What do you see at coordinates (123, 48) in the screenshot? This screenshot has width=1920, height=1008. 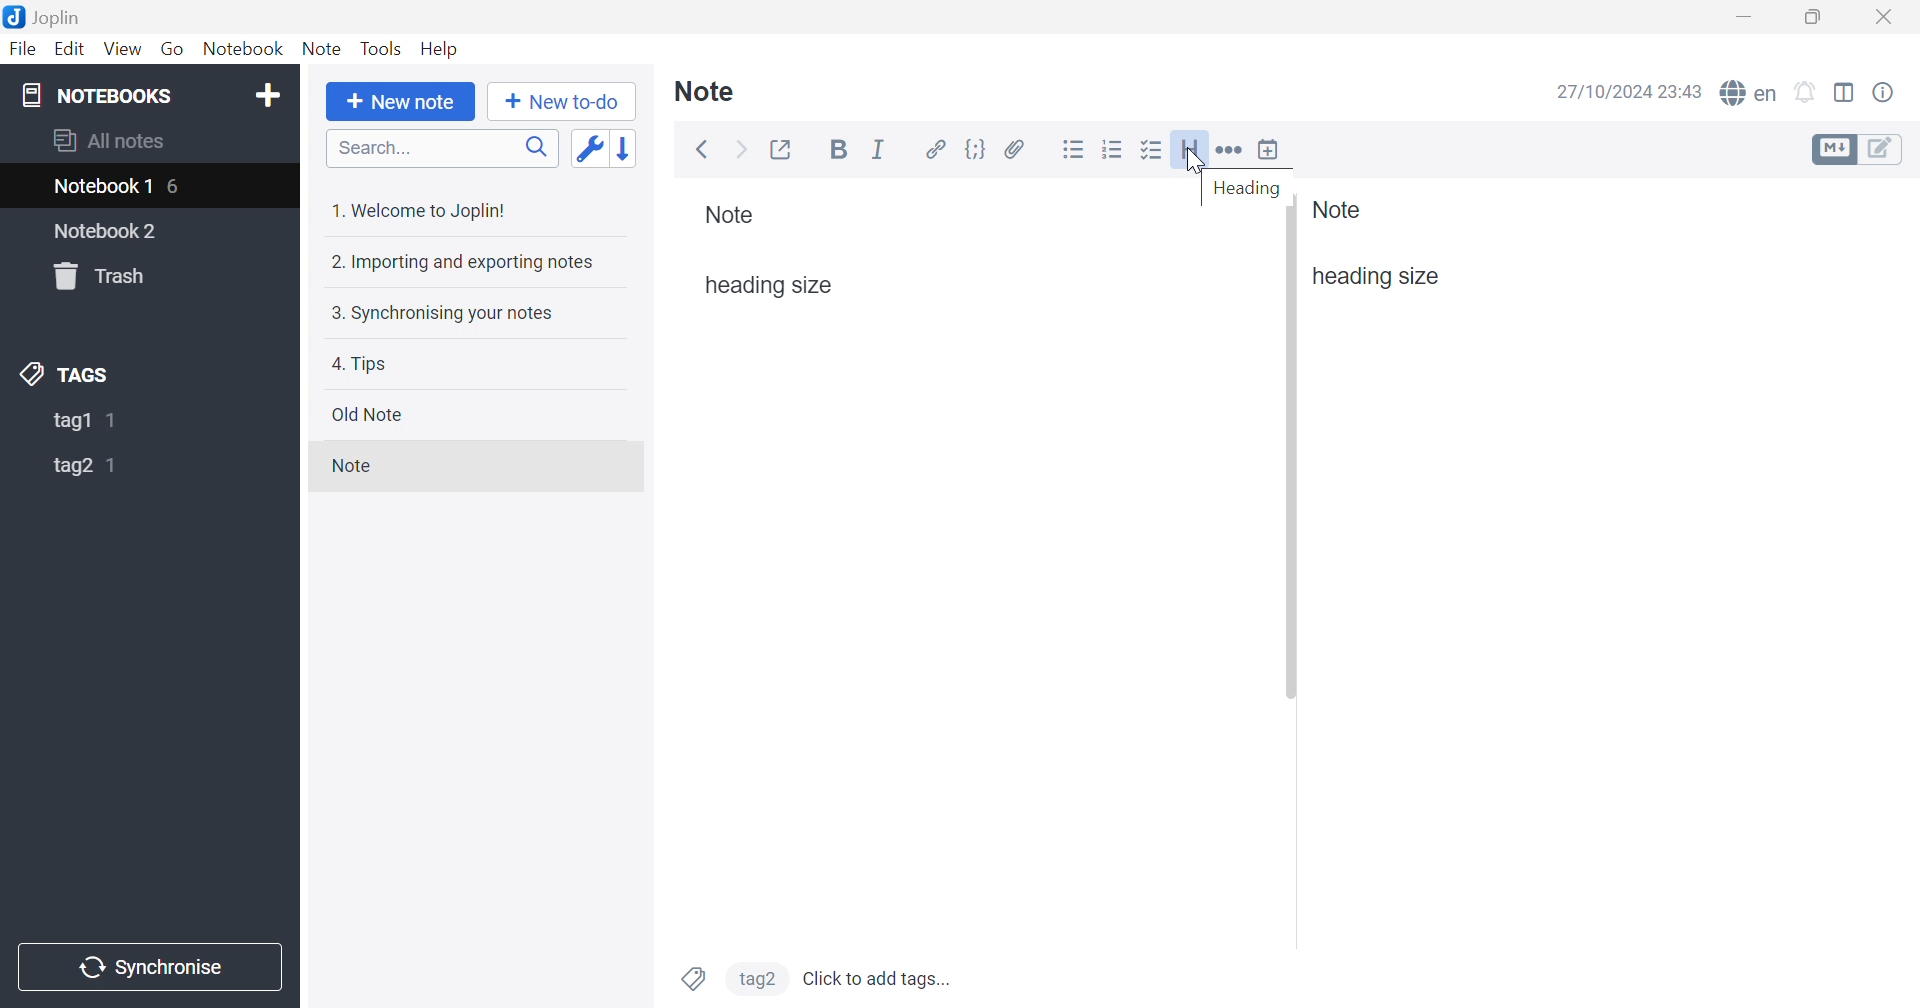 I see `View` at bounding box center [123, 48].